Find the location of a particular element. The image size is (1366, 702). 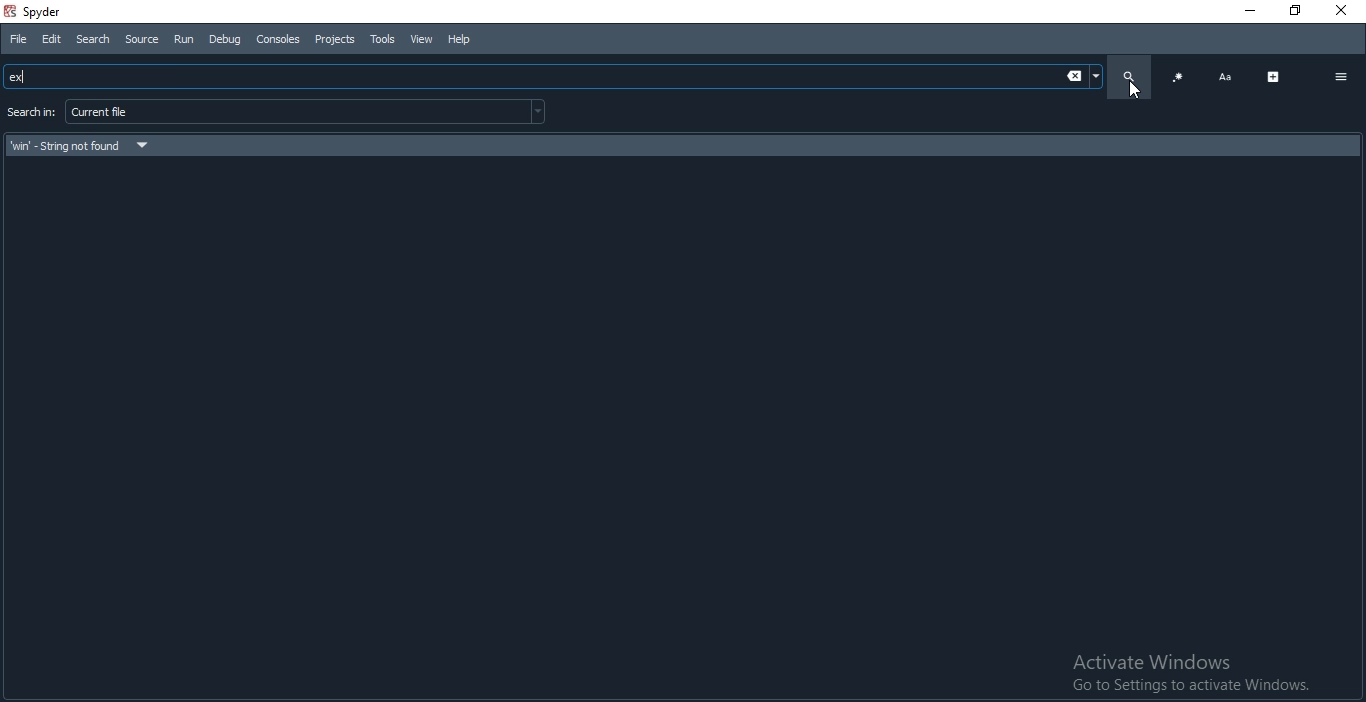

File  is located at coordinates (20, 40).